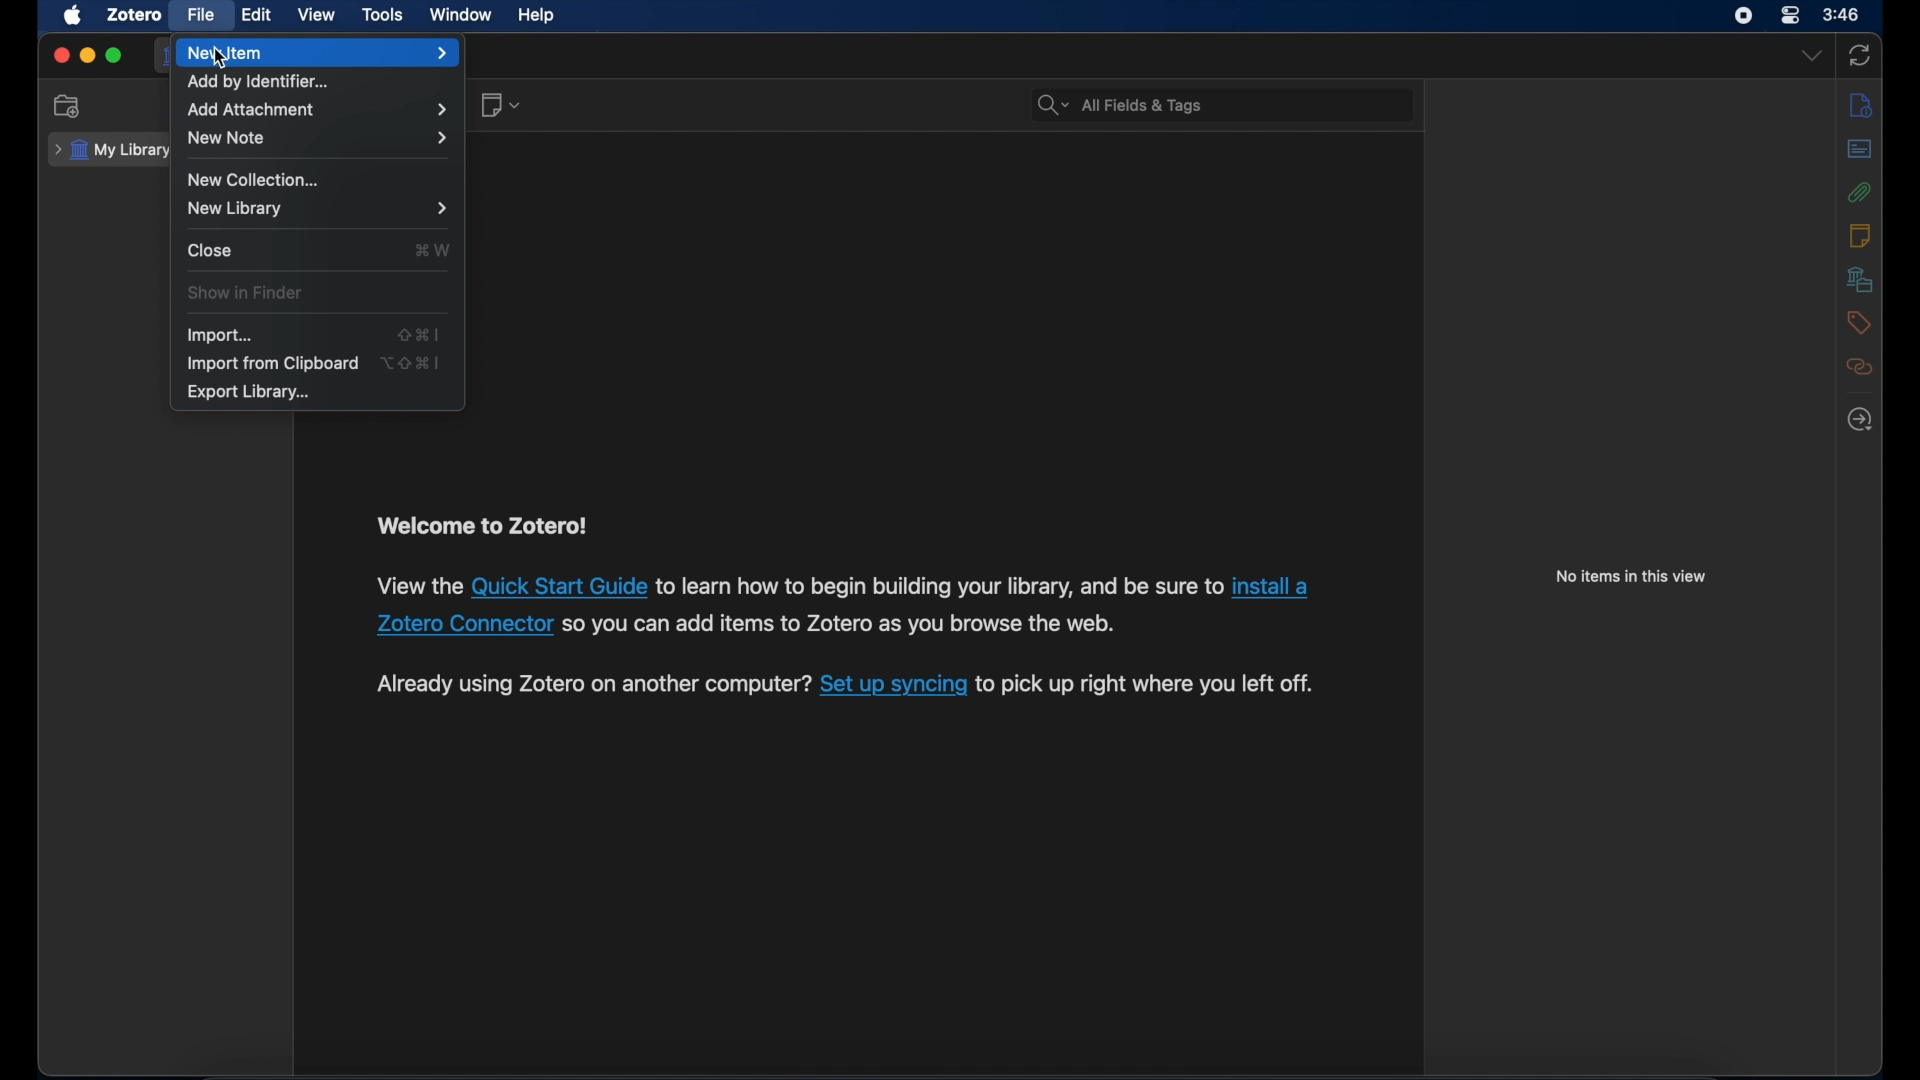 The width and height of the screenshot is (1920, 1080). I want to click on new collection, so click(68, 106).